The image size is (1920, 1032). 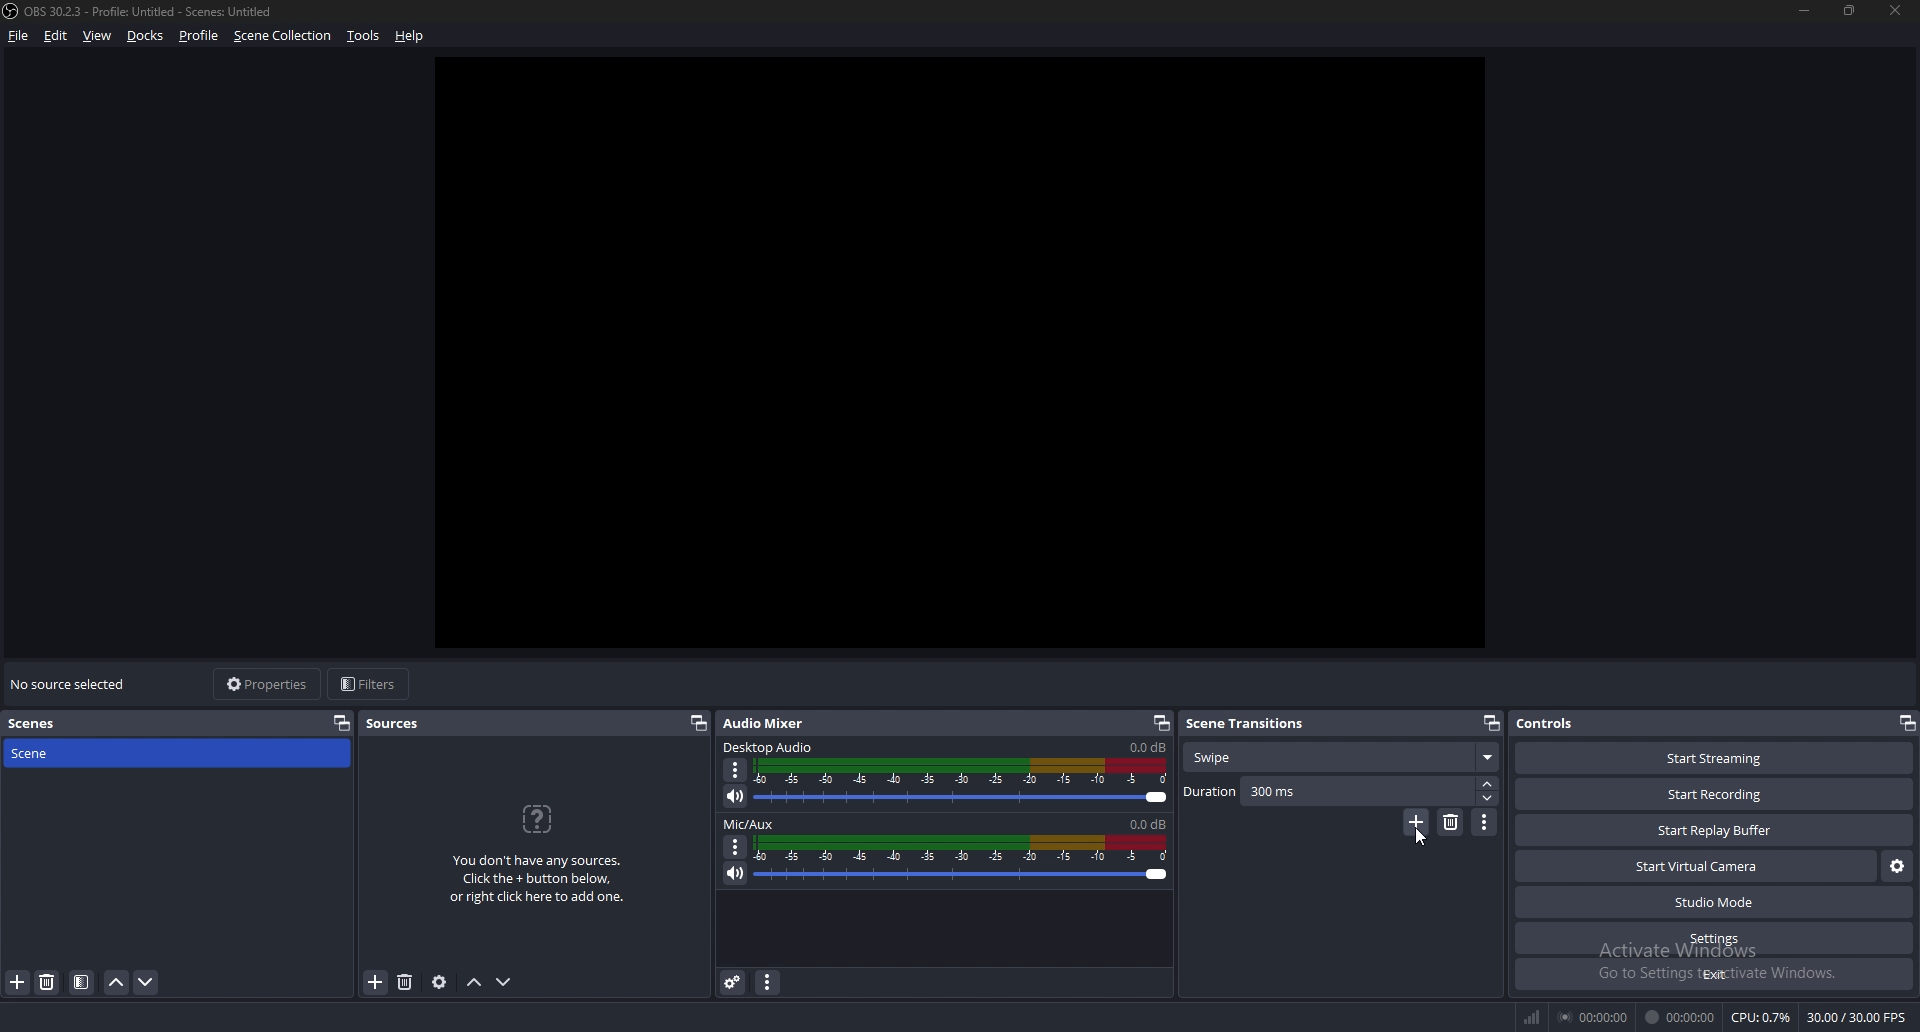 What do you see at coordinates (1561, 723) in the screenshot?
I see `controls` at bounding box center [1561, 723].